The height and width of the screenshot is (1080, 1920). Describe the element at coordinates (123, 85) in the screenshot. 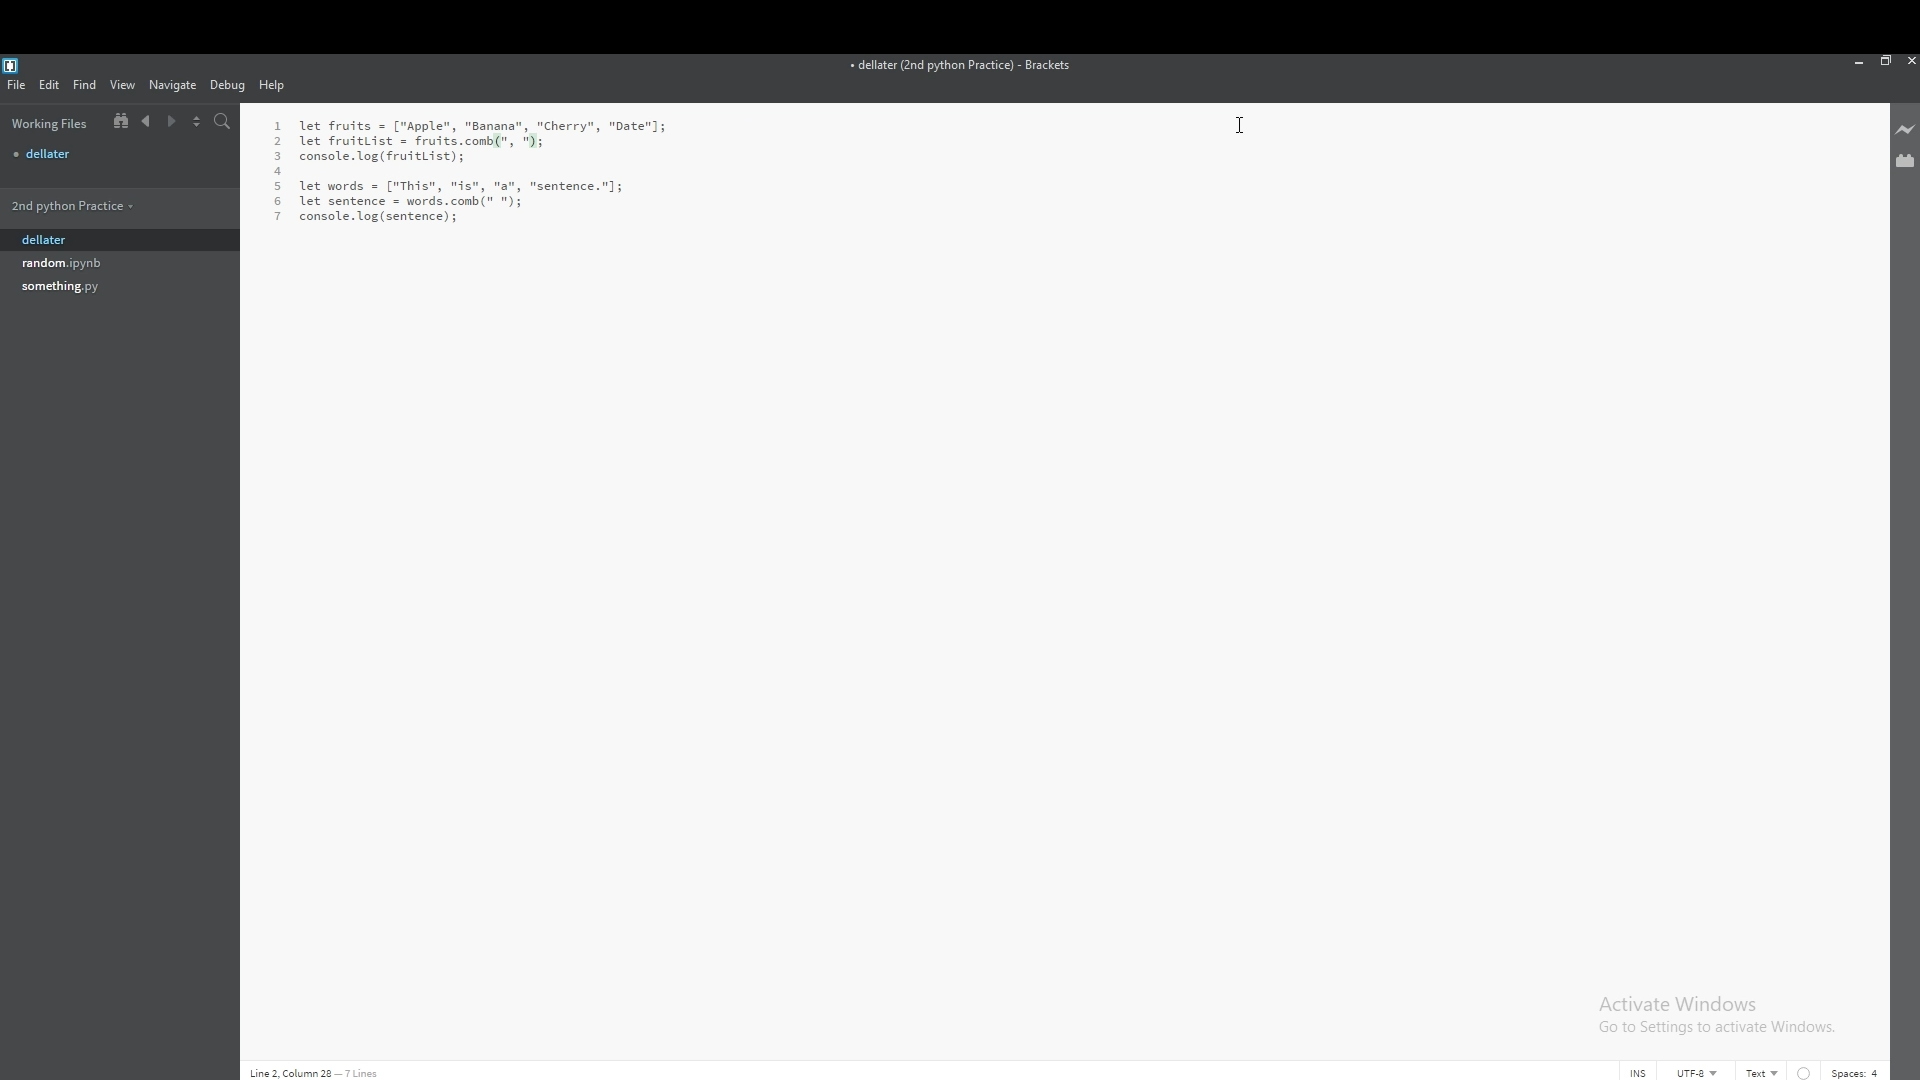

I see `view` at that location.